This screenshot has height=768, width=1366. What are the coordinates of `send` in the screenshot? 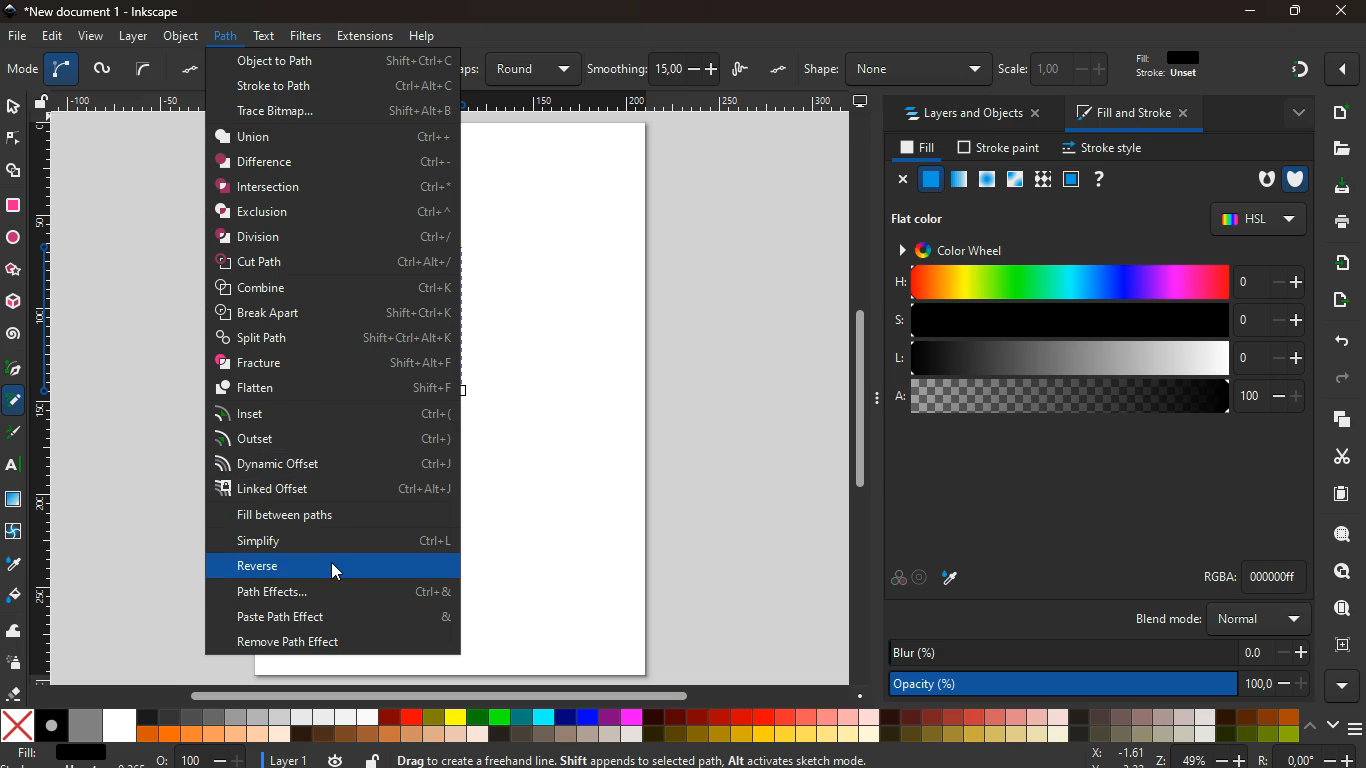 It's located at (1338, 300).